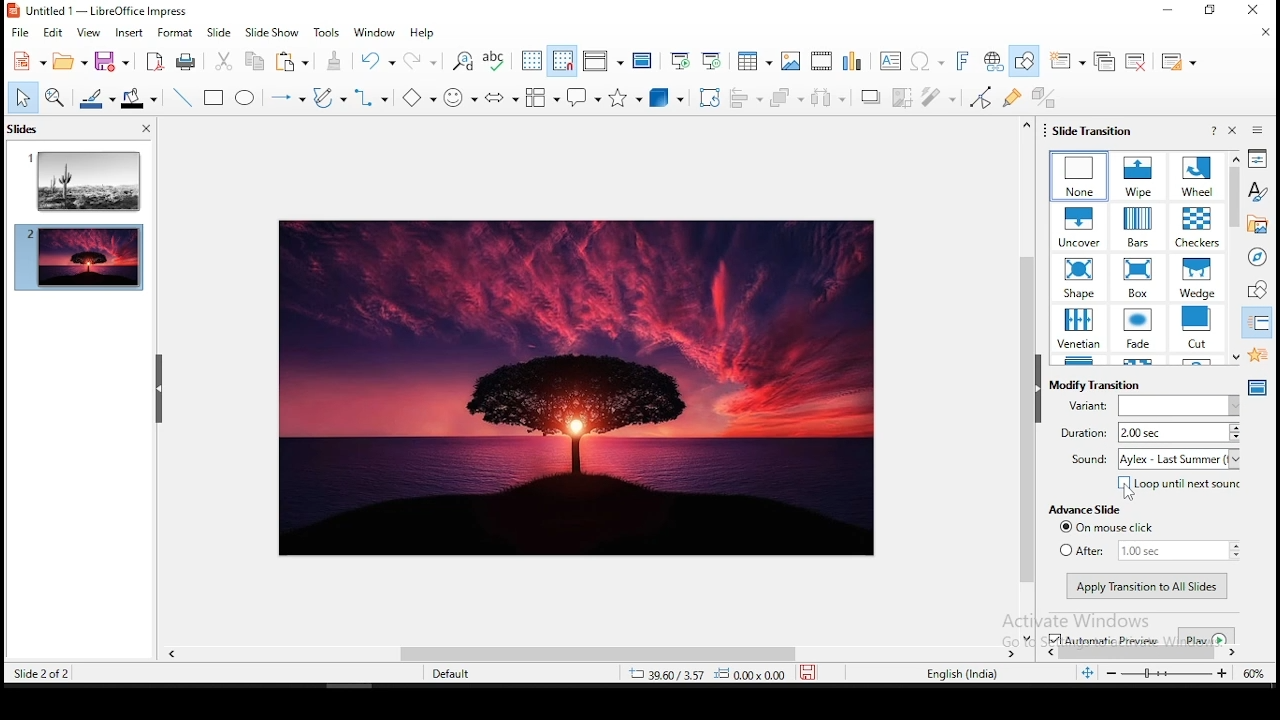  I want to click on show gluepoint functions, so click(1012, 98).